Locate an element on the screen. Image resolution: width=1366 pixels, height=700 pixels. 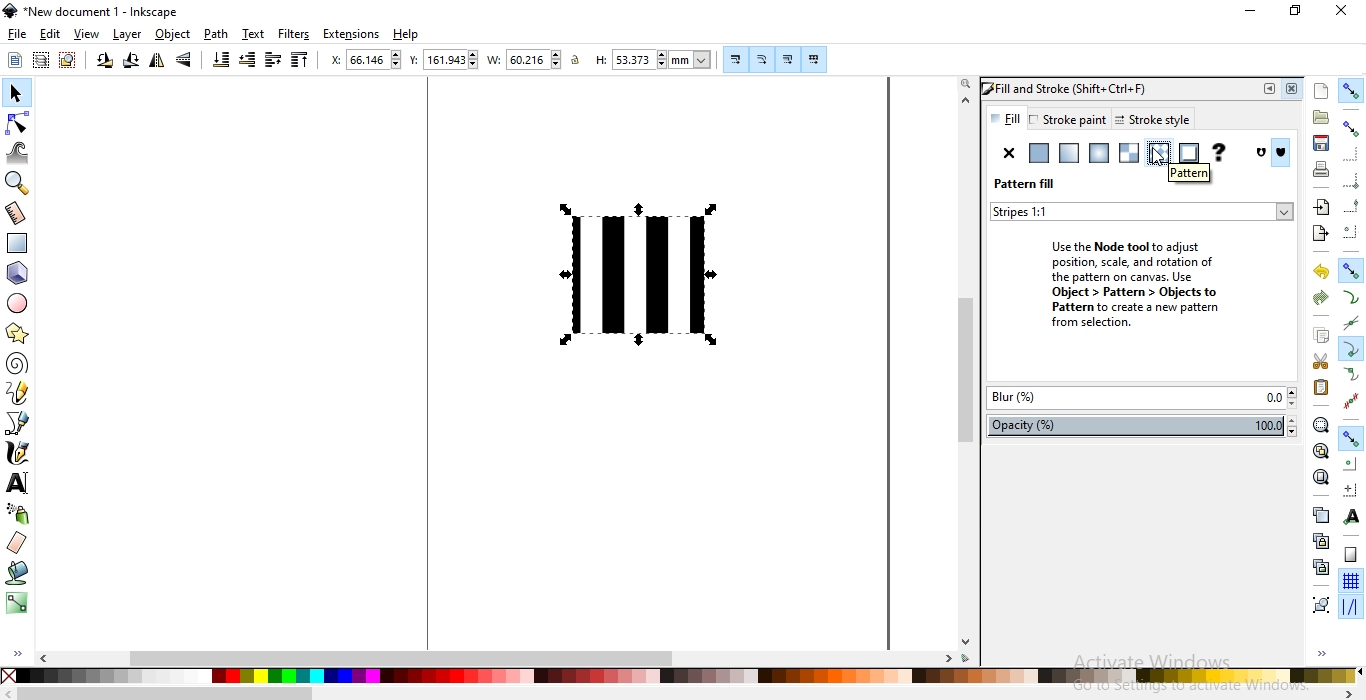
no paint is located at coordinates (1009, 153).